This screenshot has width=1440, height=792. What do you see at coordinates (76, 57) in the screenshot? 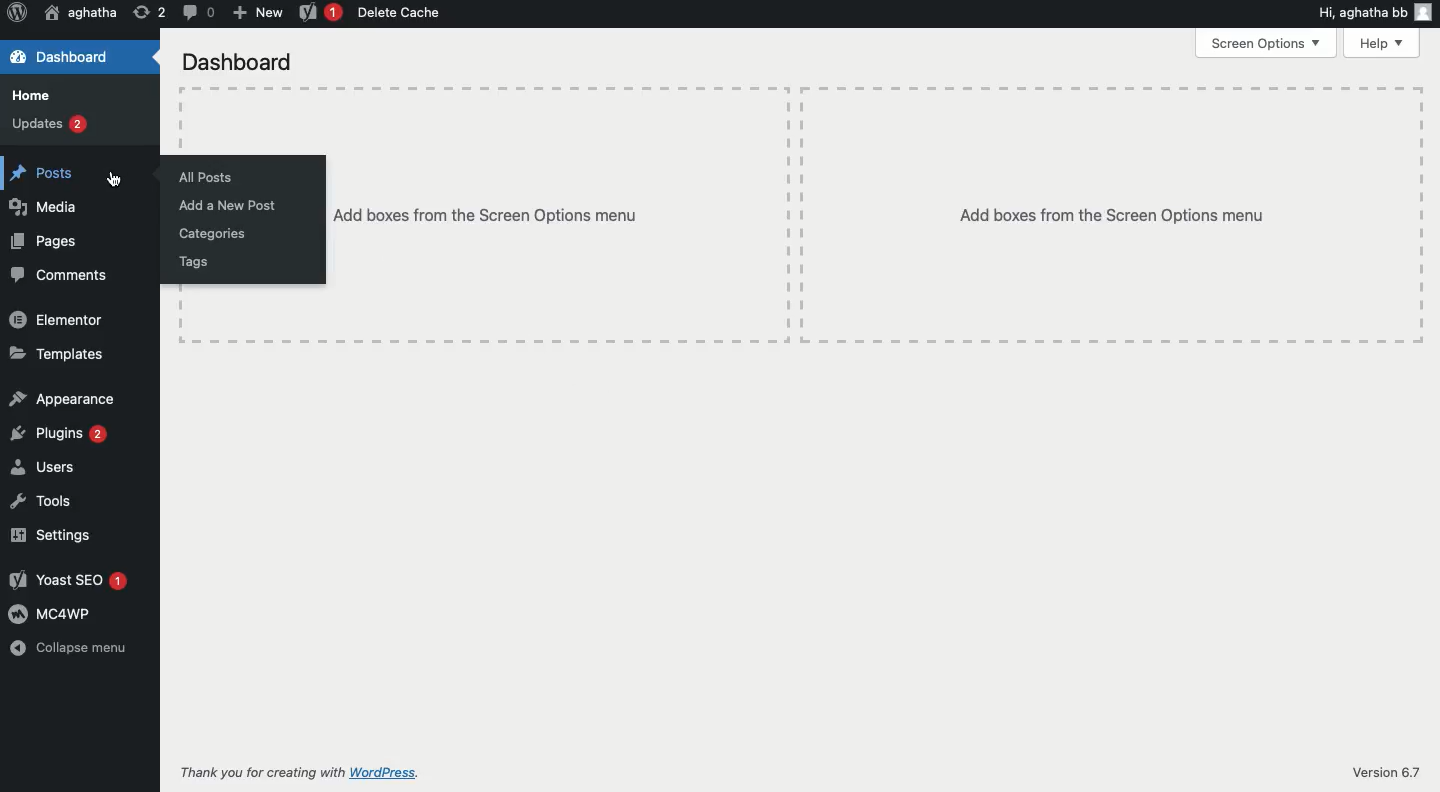
I see `Dashboard` at bounding box center [76, 57].